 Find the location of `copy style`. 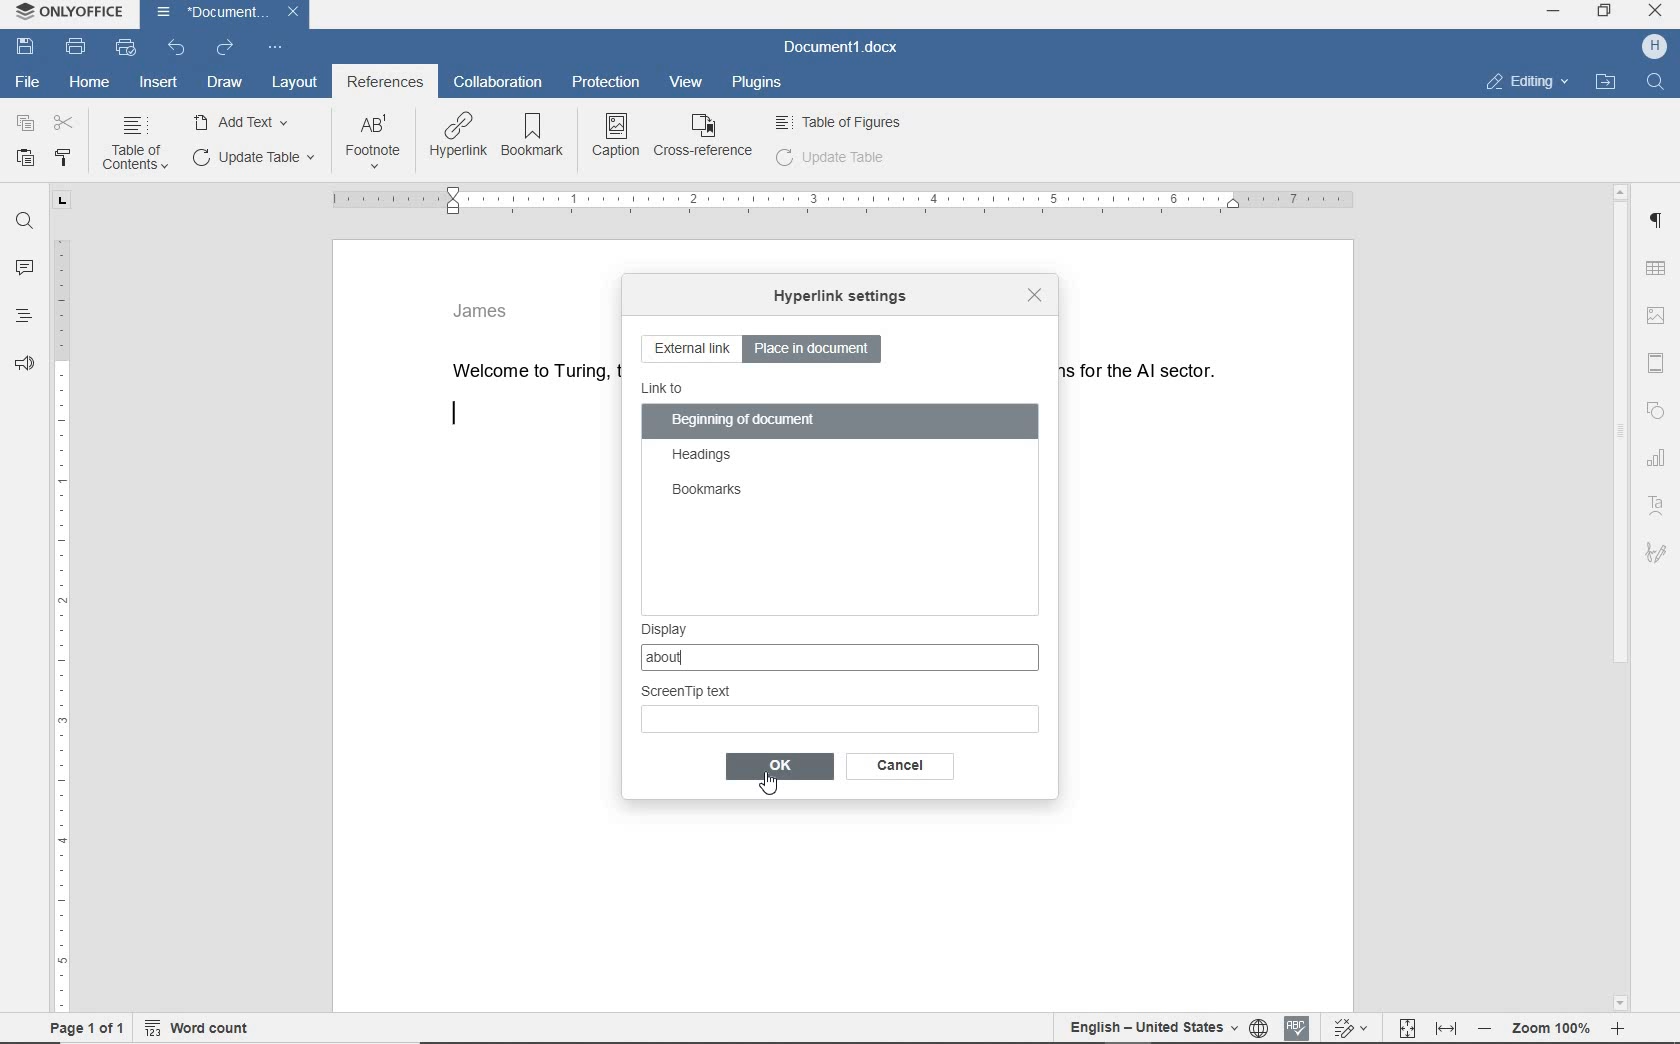

copy style is located at coordinates (66, 156).